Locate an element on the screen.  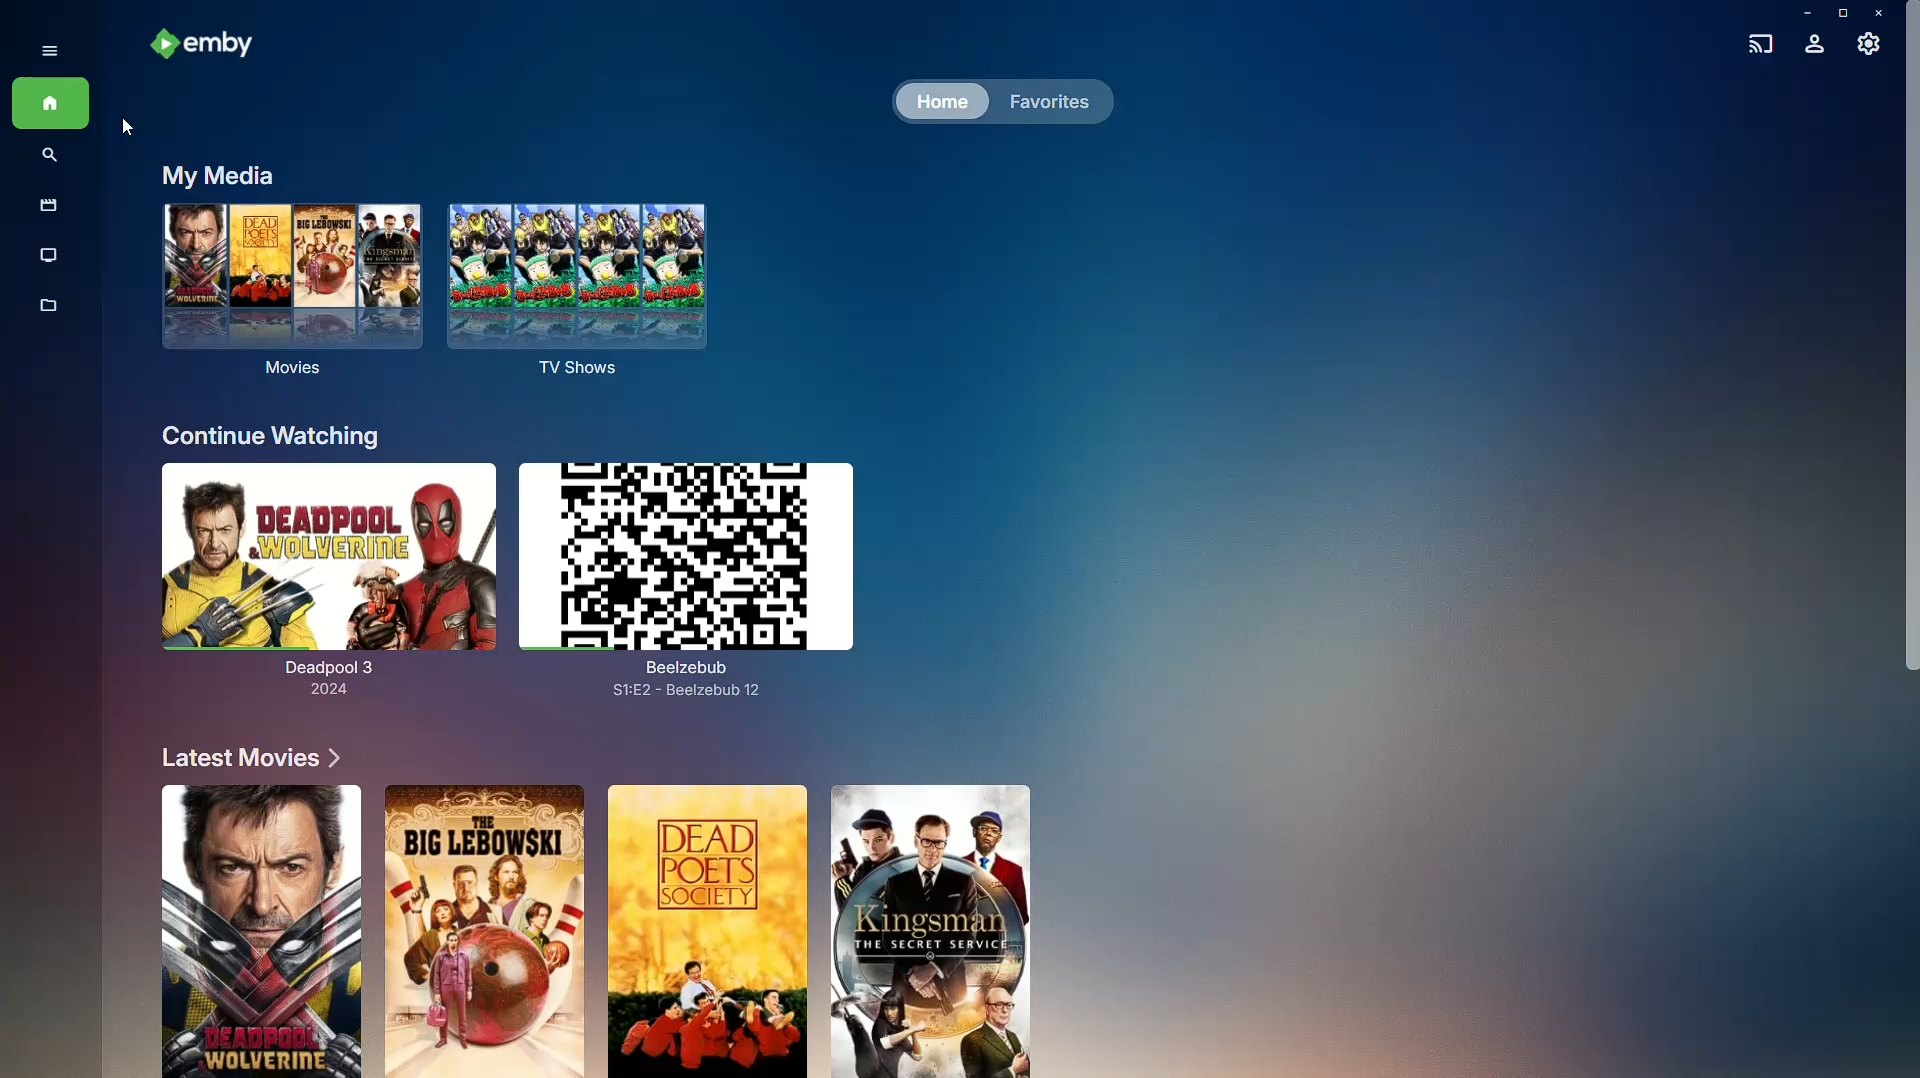
 is located at coordinates (709, 932).